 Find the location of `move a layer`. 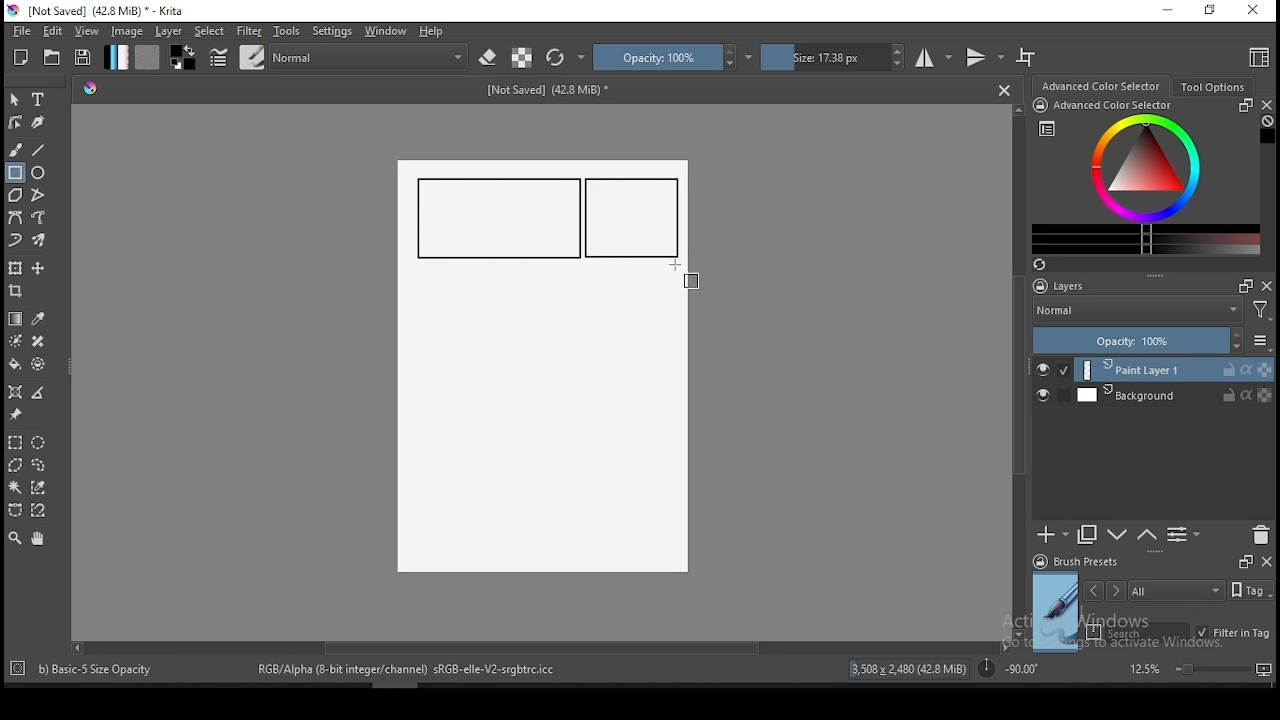

move a layer is located at coordinates (38, 269).